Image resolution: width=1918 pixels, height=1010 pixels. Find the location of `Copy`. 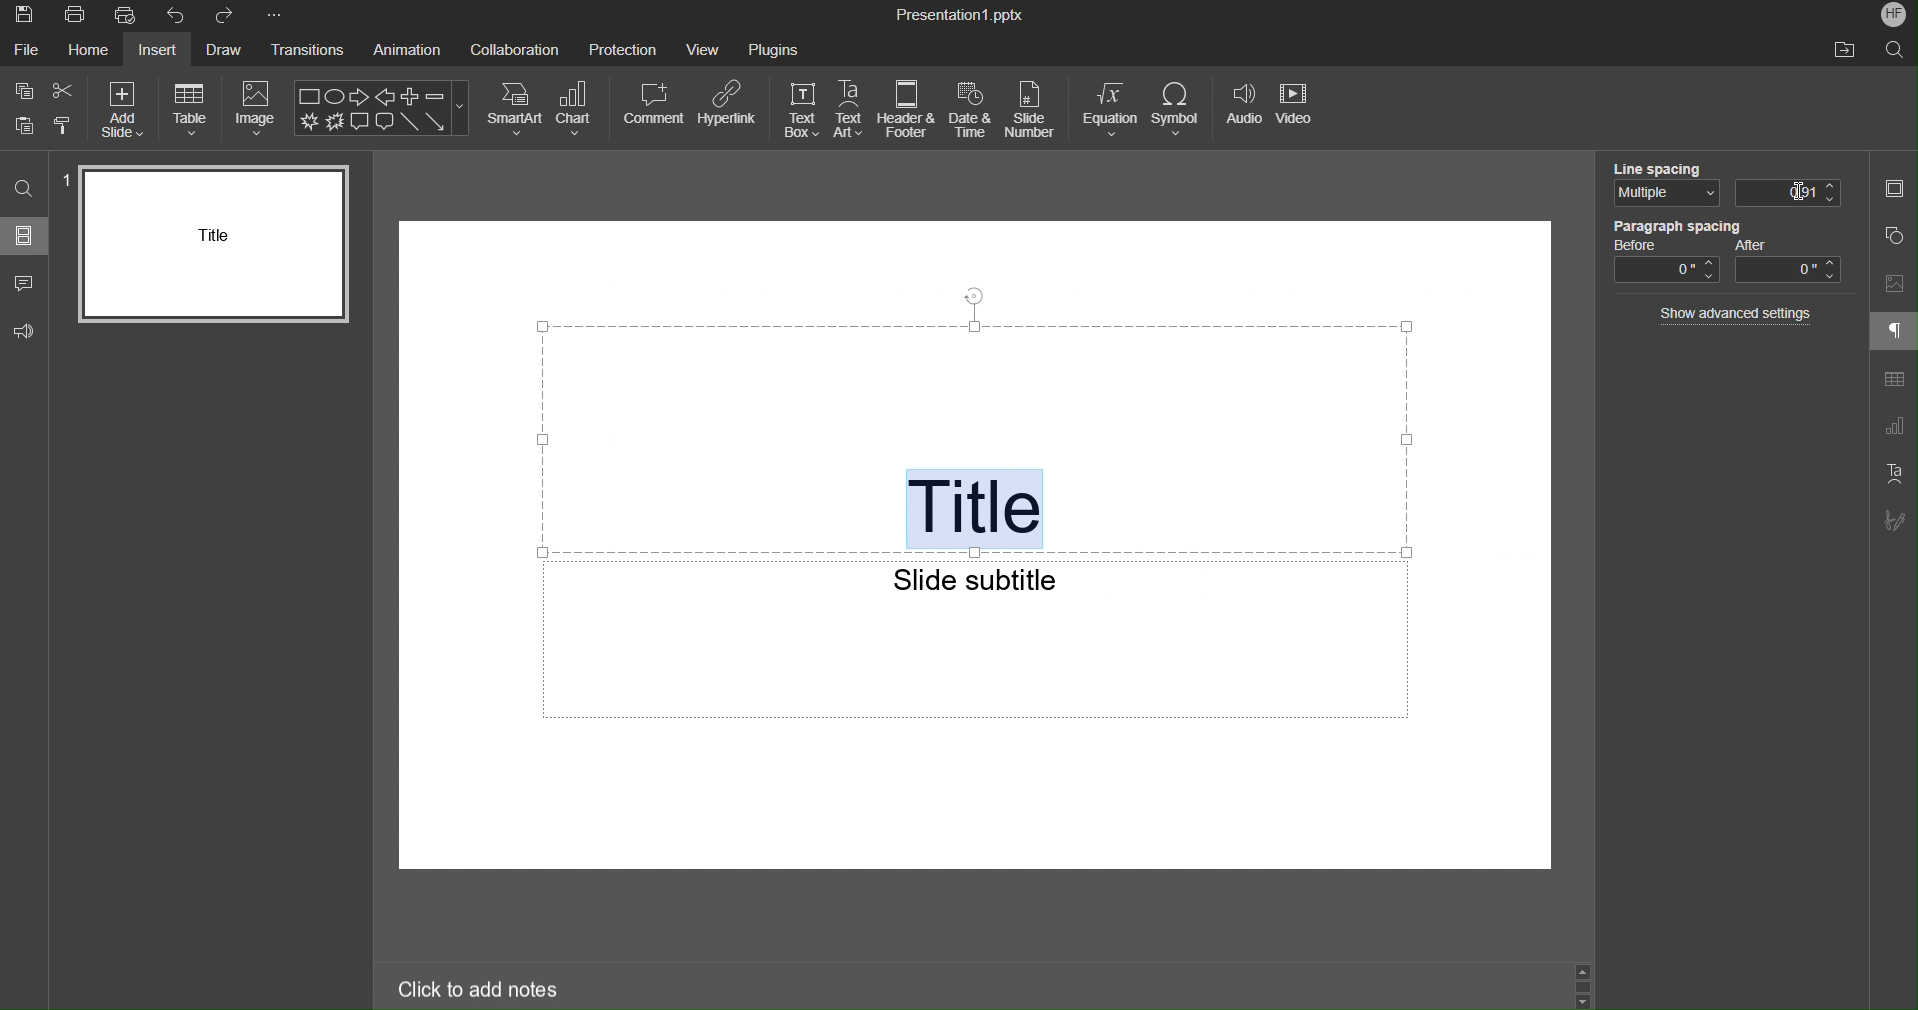

Copy is located at coordinates (20, 90).